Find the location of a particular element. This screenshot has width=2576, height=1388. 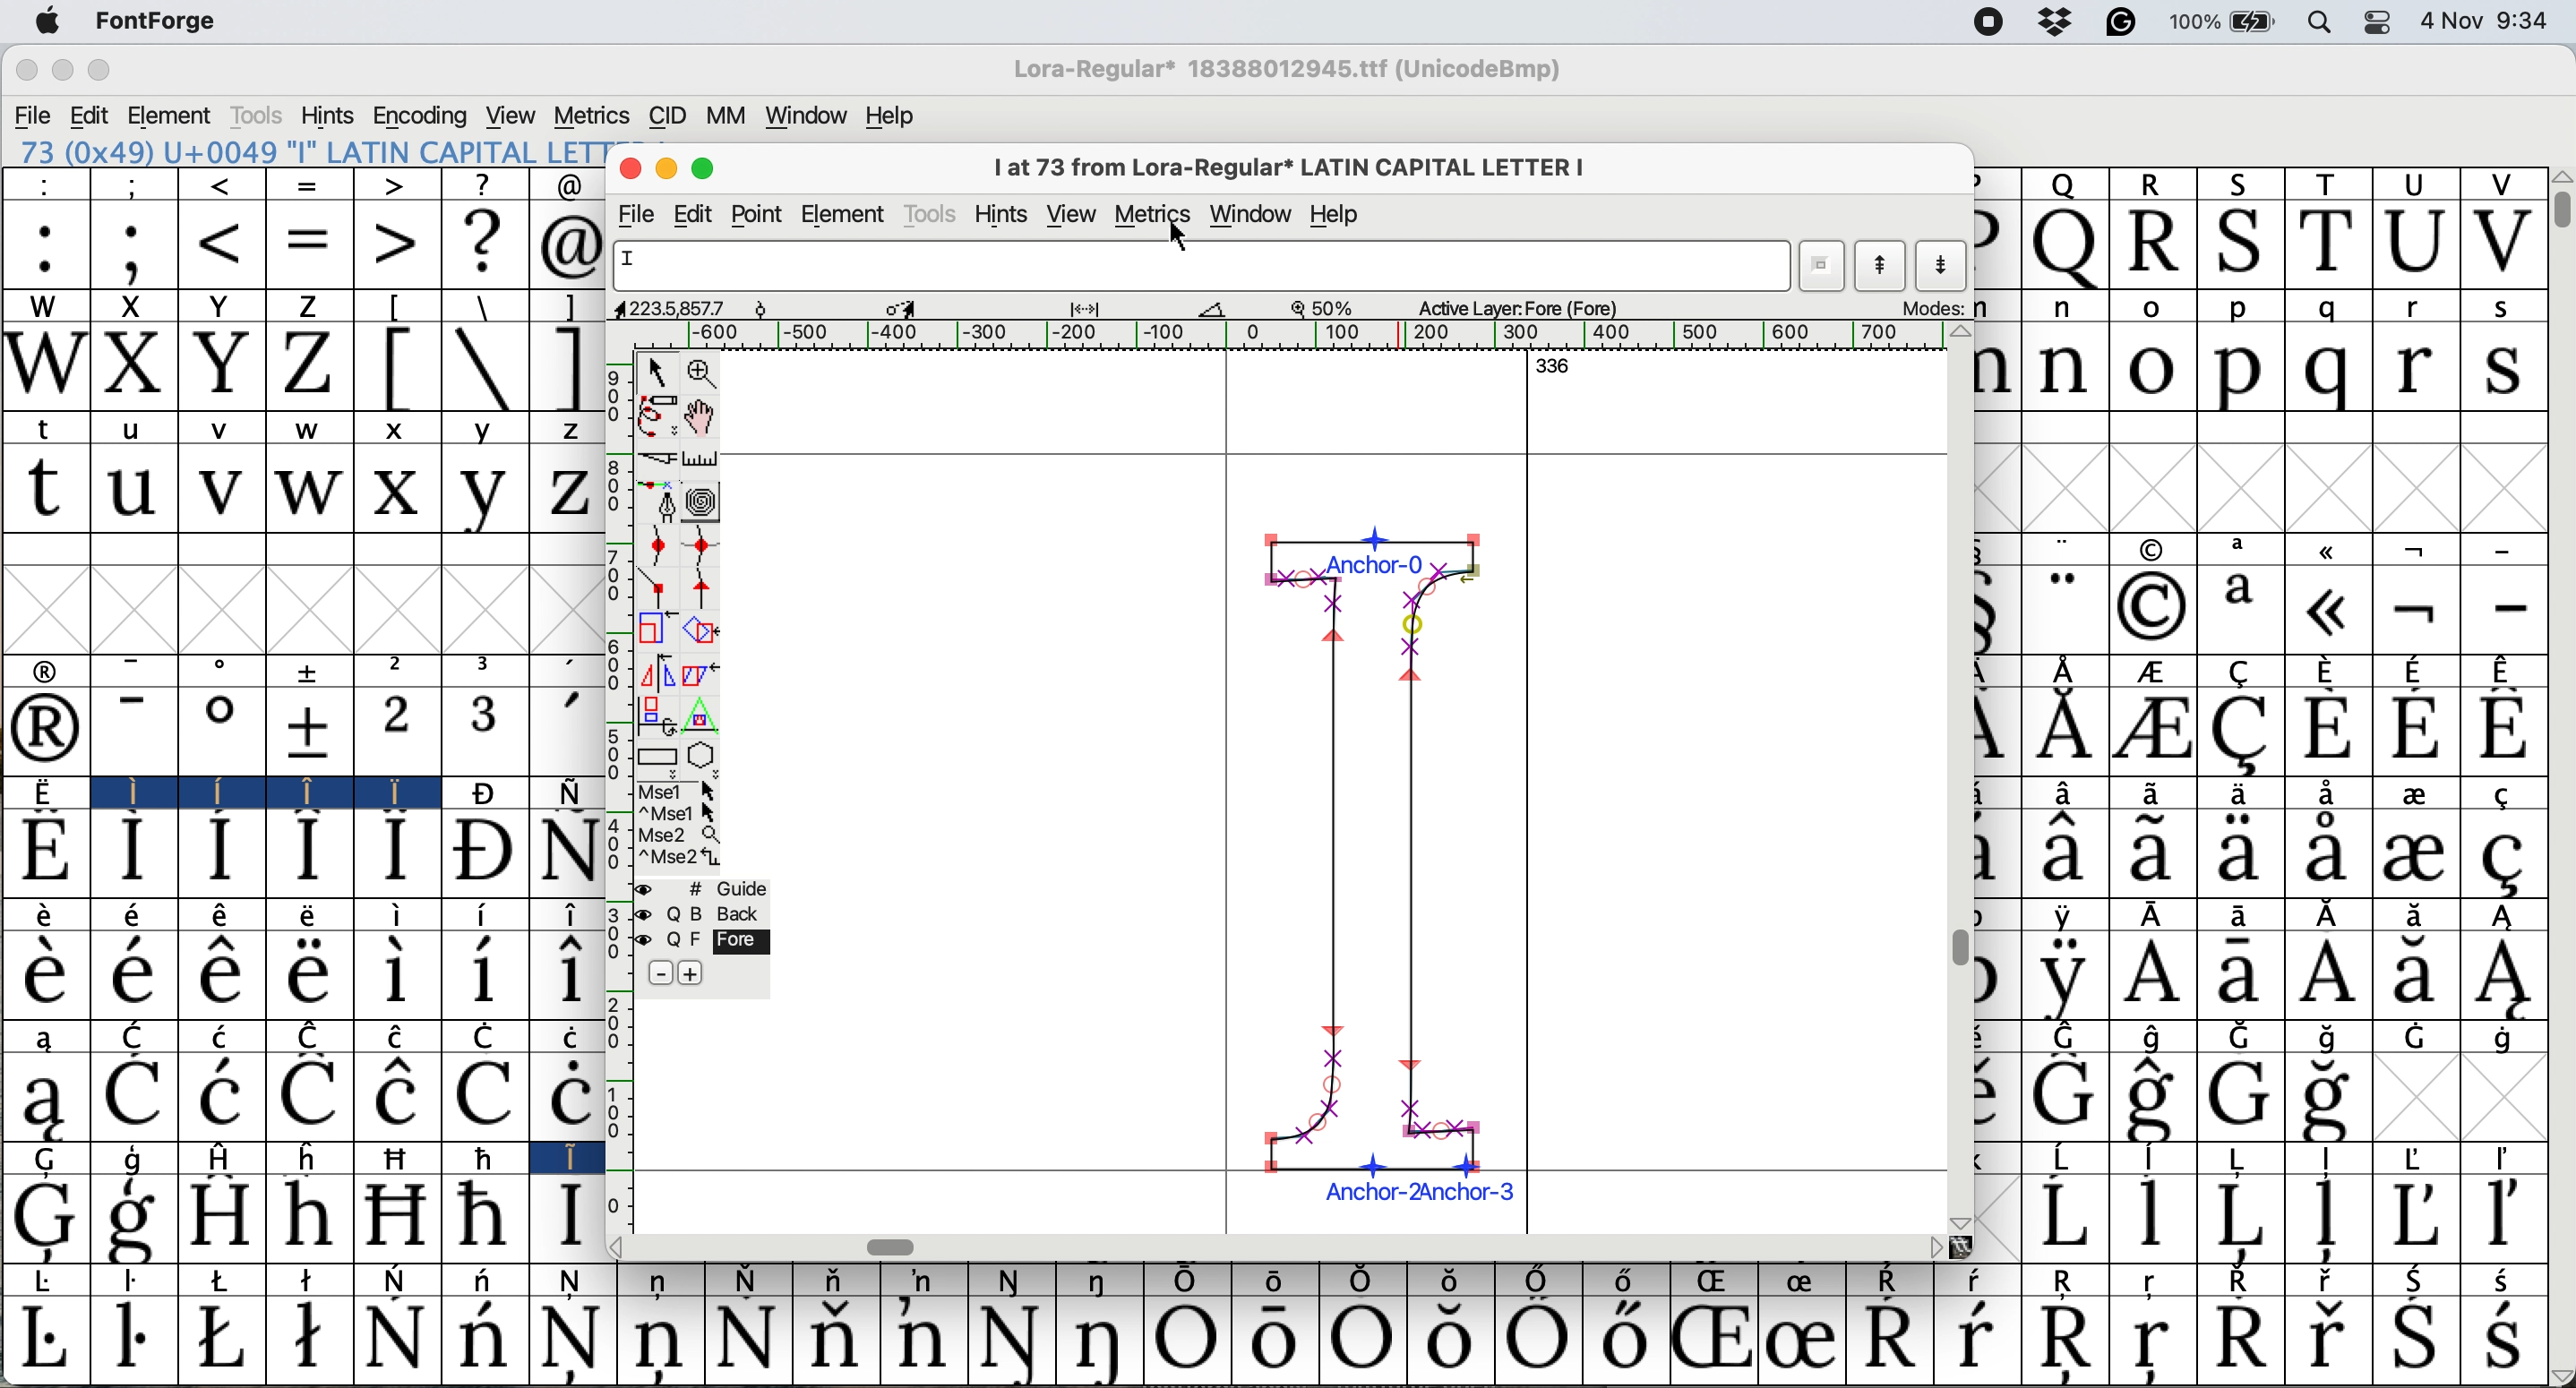

Symbol is located at coordinates (310, 1095).